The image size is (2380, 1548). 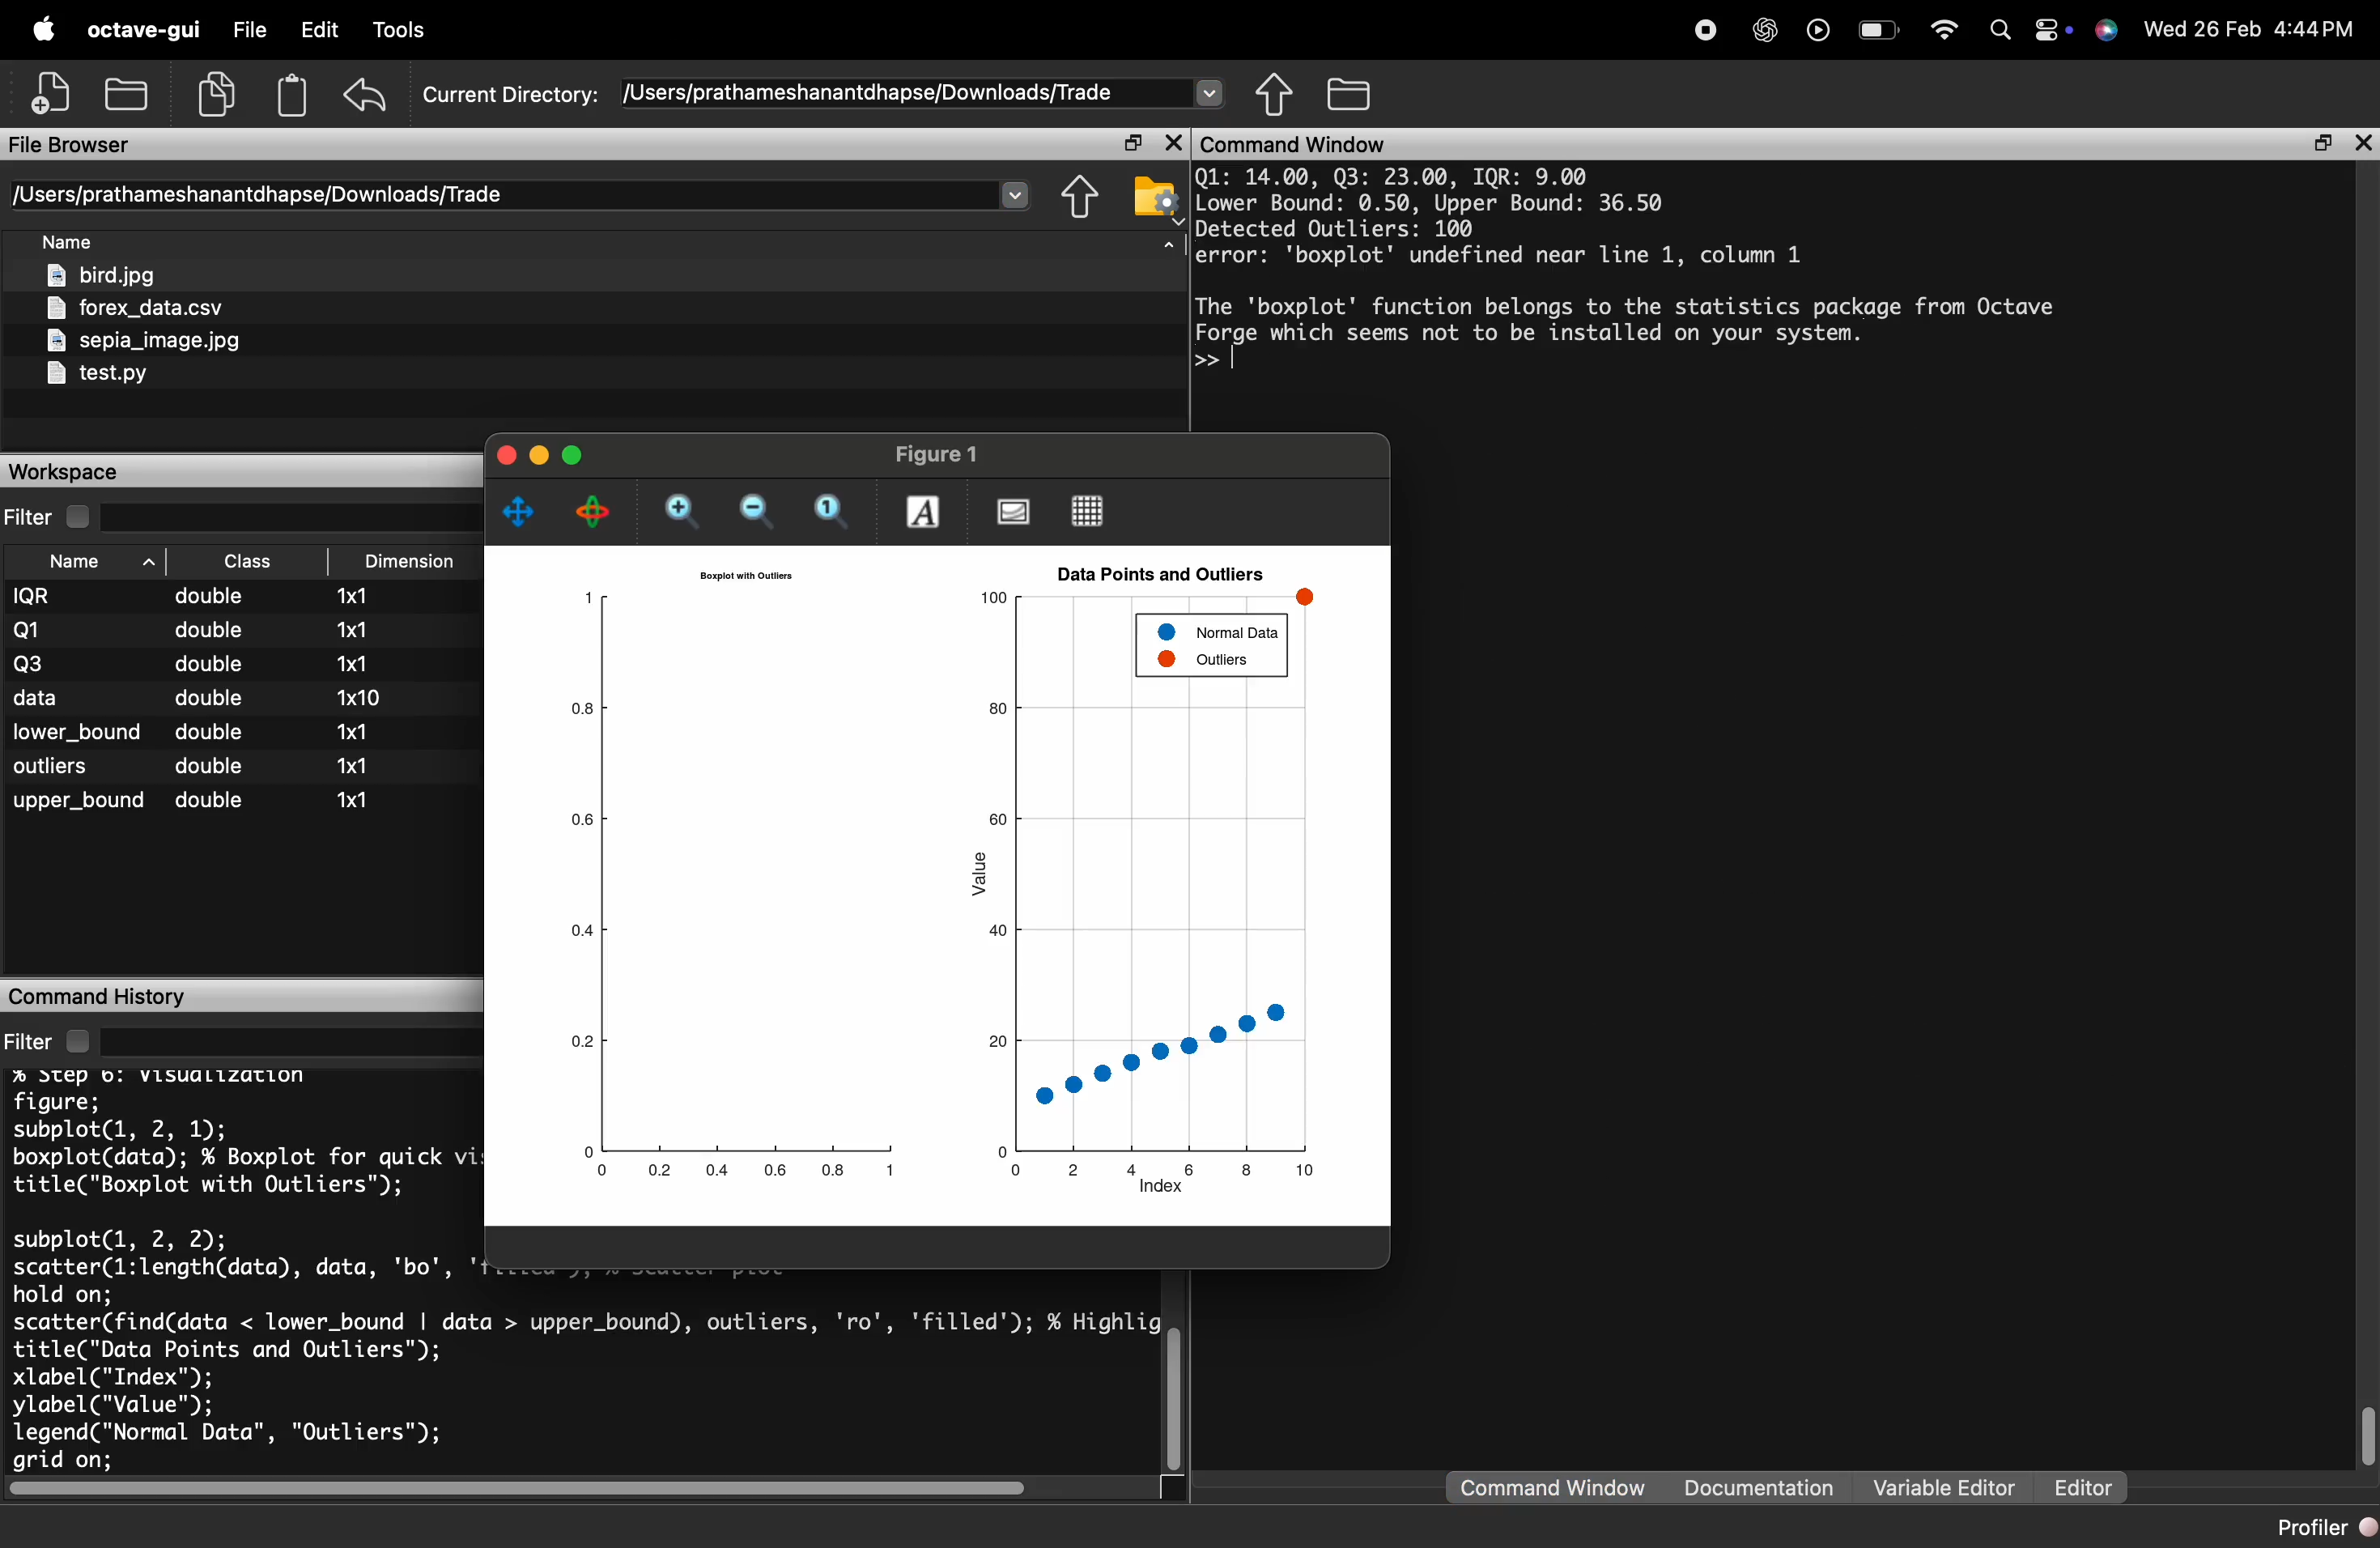 I want to click on open in separate window, so click(x=2324, y=145).